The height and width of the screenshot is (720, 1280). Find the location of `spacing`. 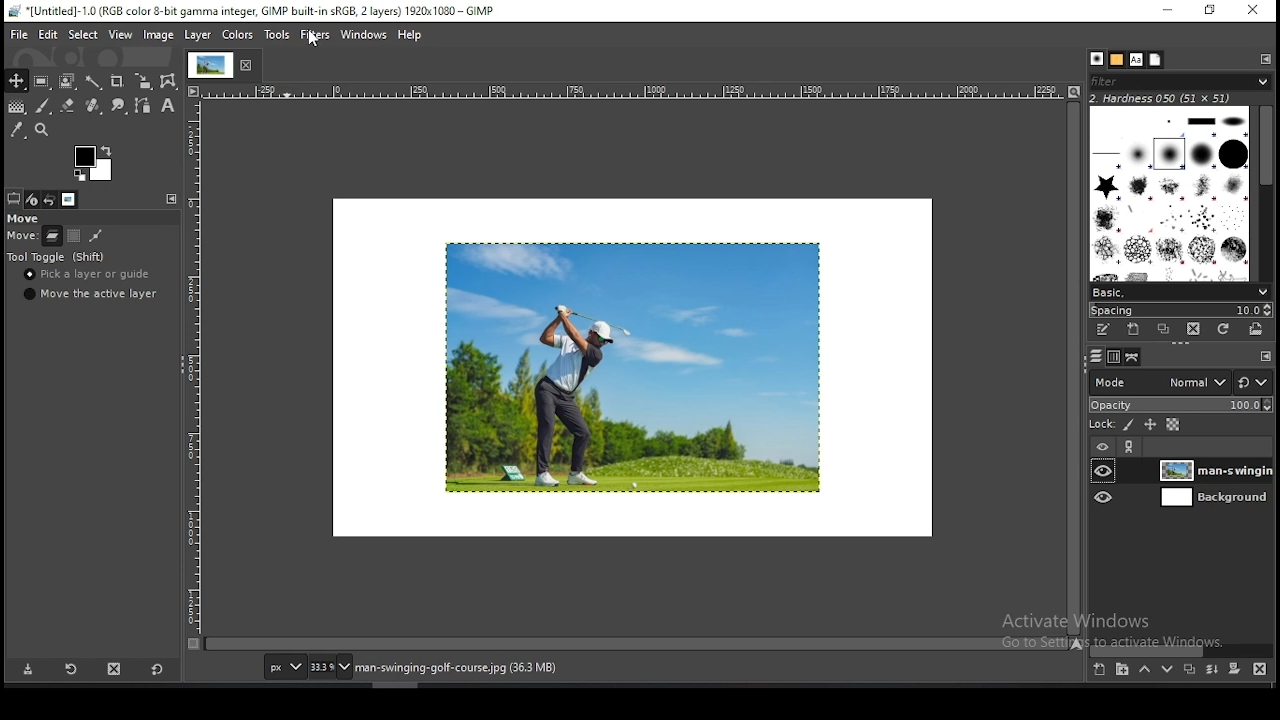

spacing is located at coordinates (1181, 309).